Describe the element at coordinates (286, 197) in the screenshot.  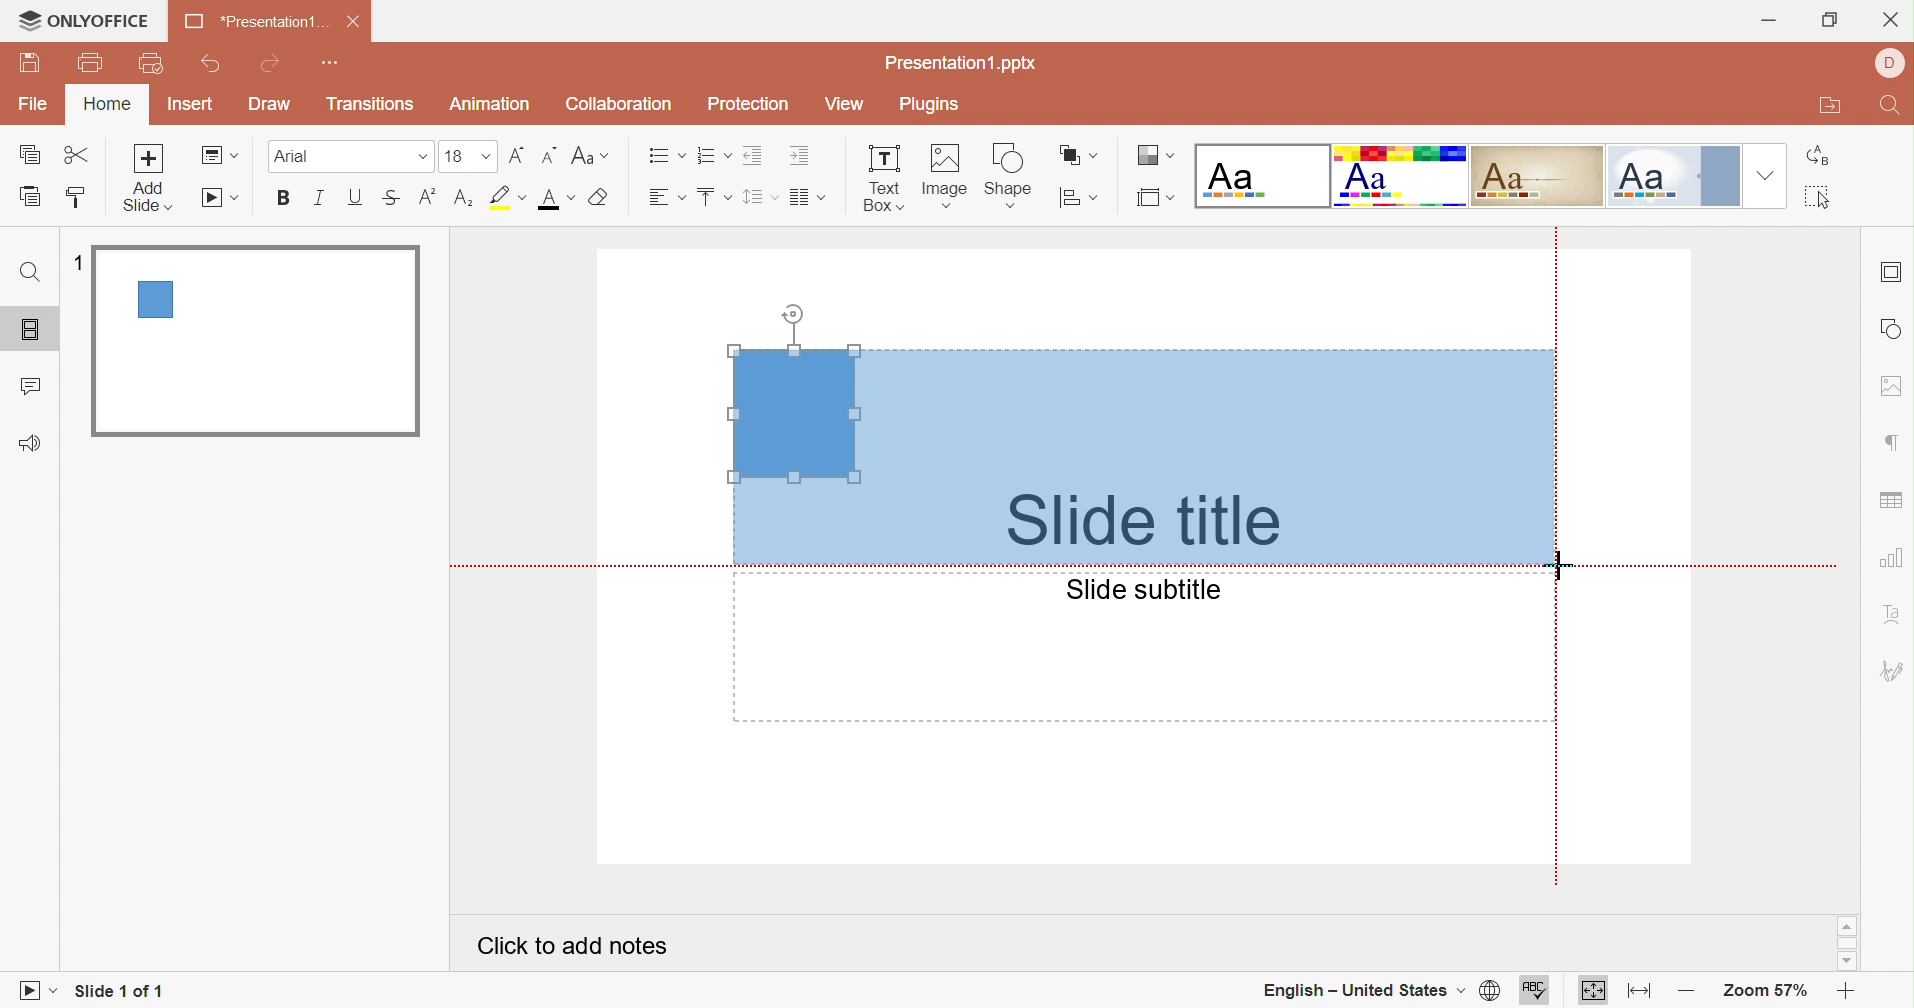
I see `Bold` at that location.